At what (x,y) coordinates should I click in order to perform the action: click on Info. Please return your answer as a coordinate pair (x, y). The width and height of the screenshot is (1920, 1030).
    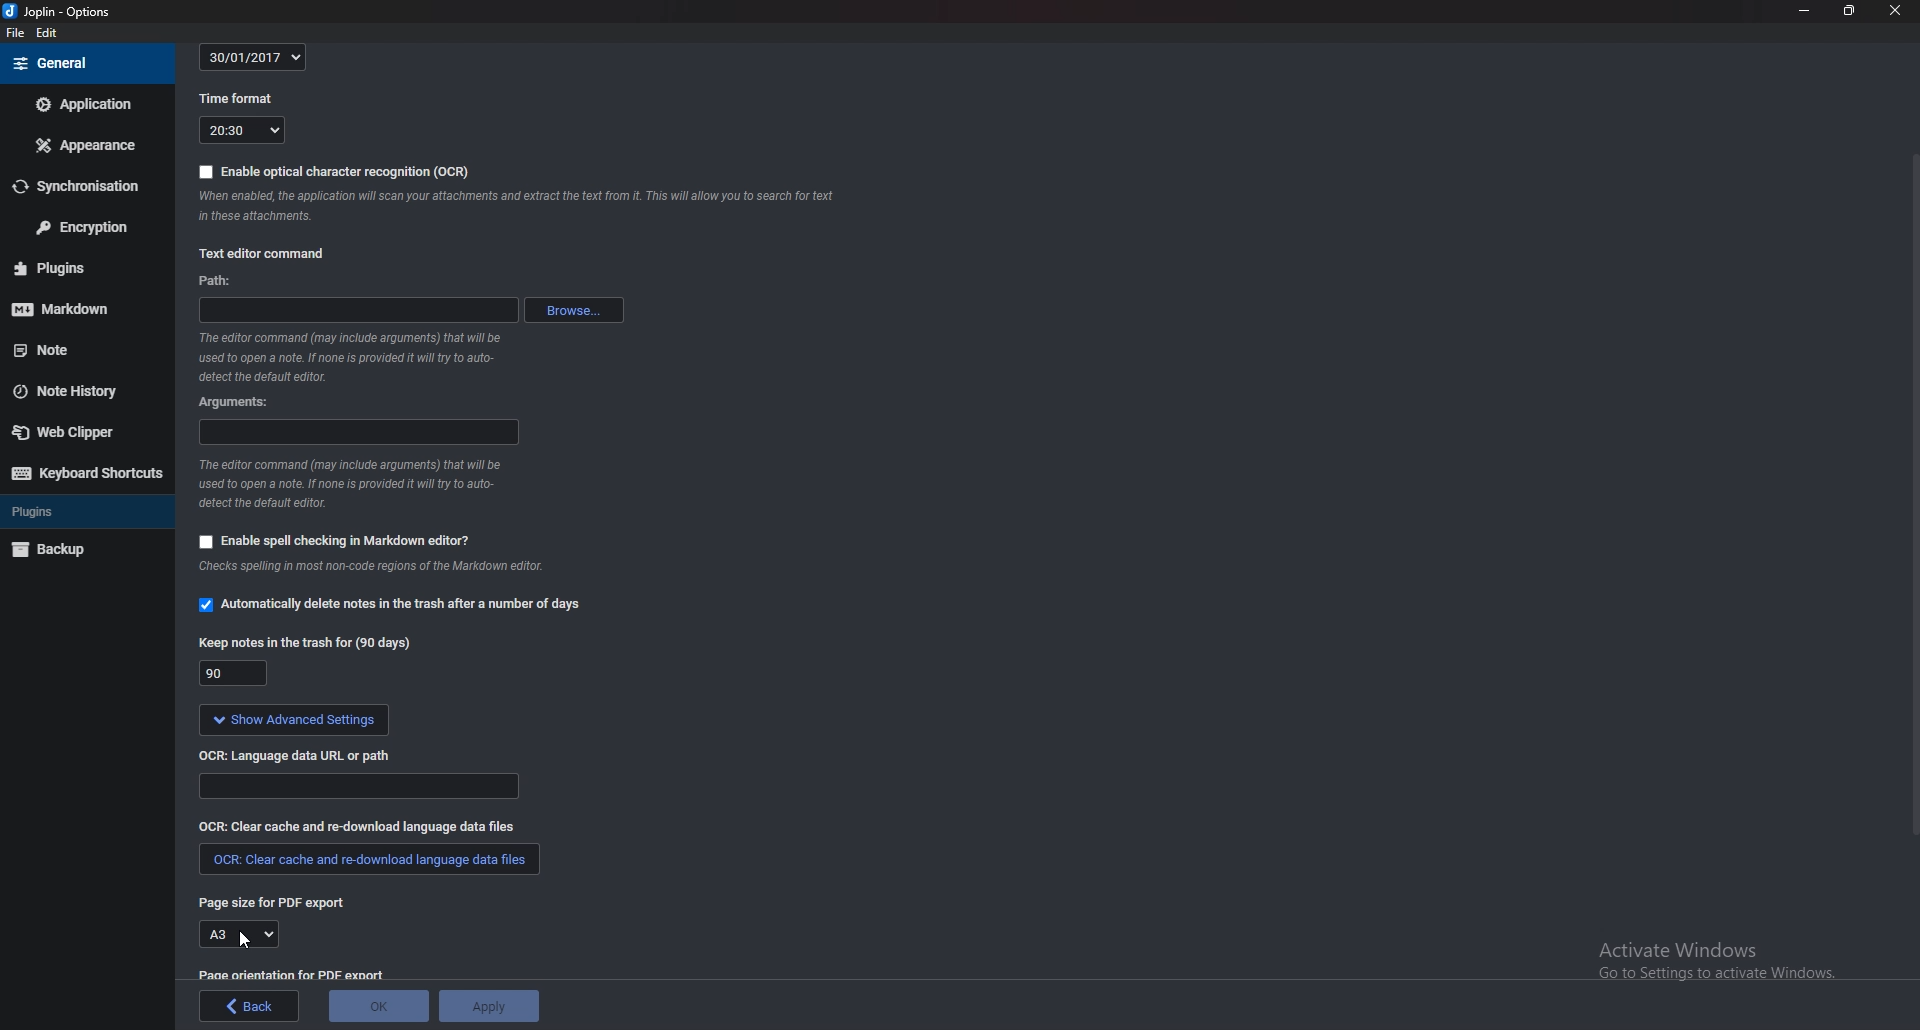
    Looking at the image, I should click on (359, 487).